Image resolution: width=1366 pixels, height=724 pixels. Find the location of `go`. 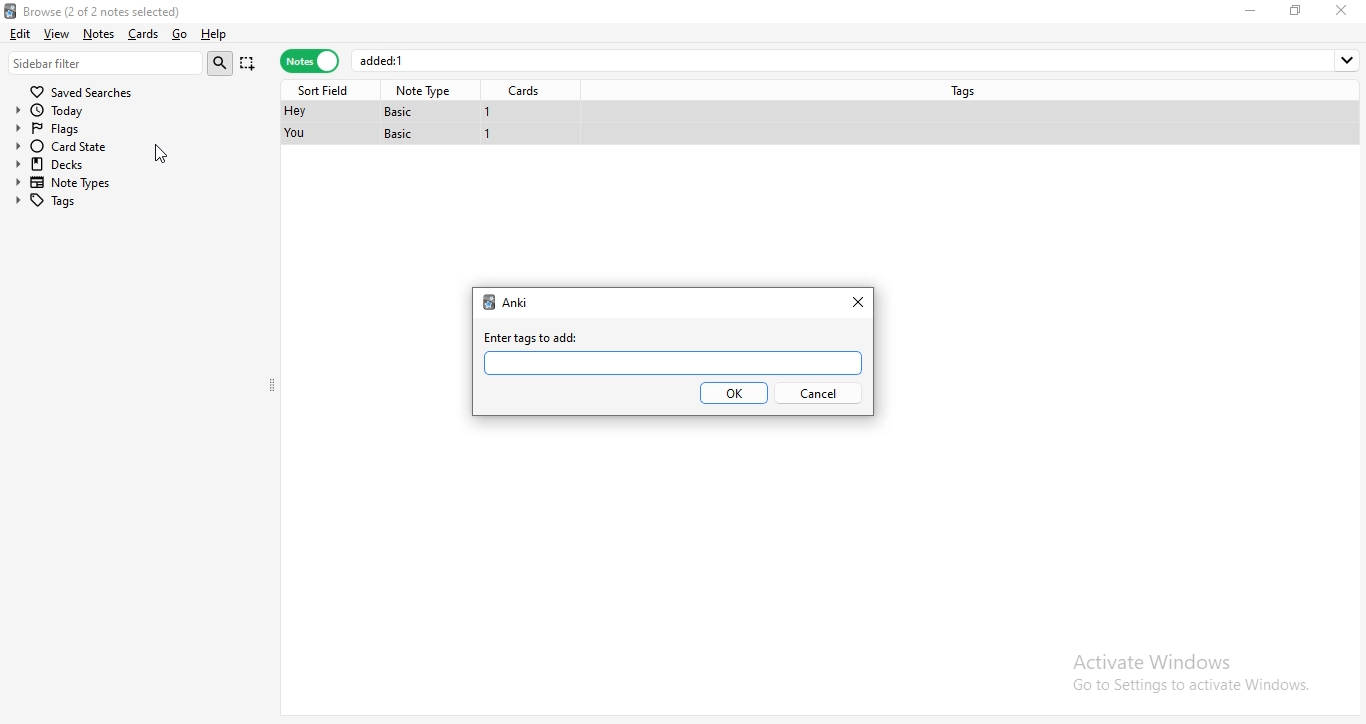

go is located at coordinates (178, 35).